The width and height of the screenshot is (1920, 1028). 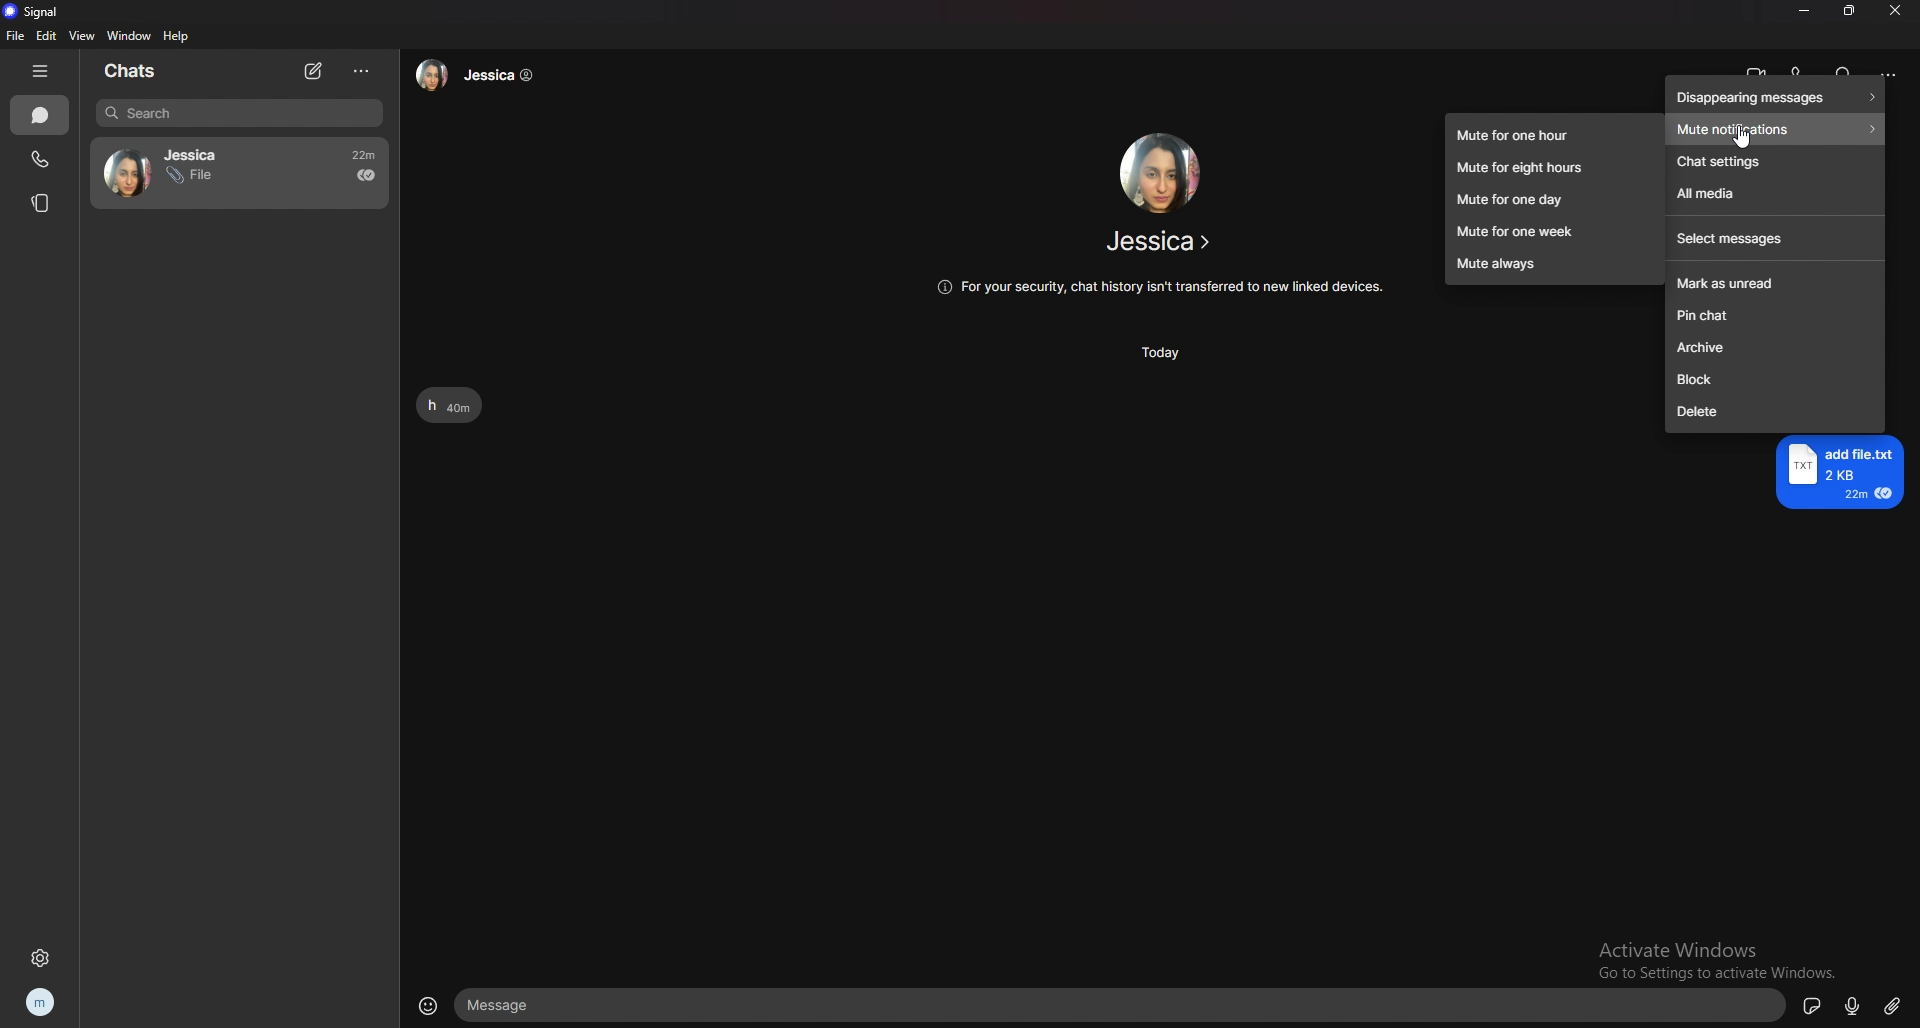 What do you see at coordinates (315, 71) in the screenshot?
I see `new chat` at bounding box center [315, 71].